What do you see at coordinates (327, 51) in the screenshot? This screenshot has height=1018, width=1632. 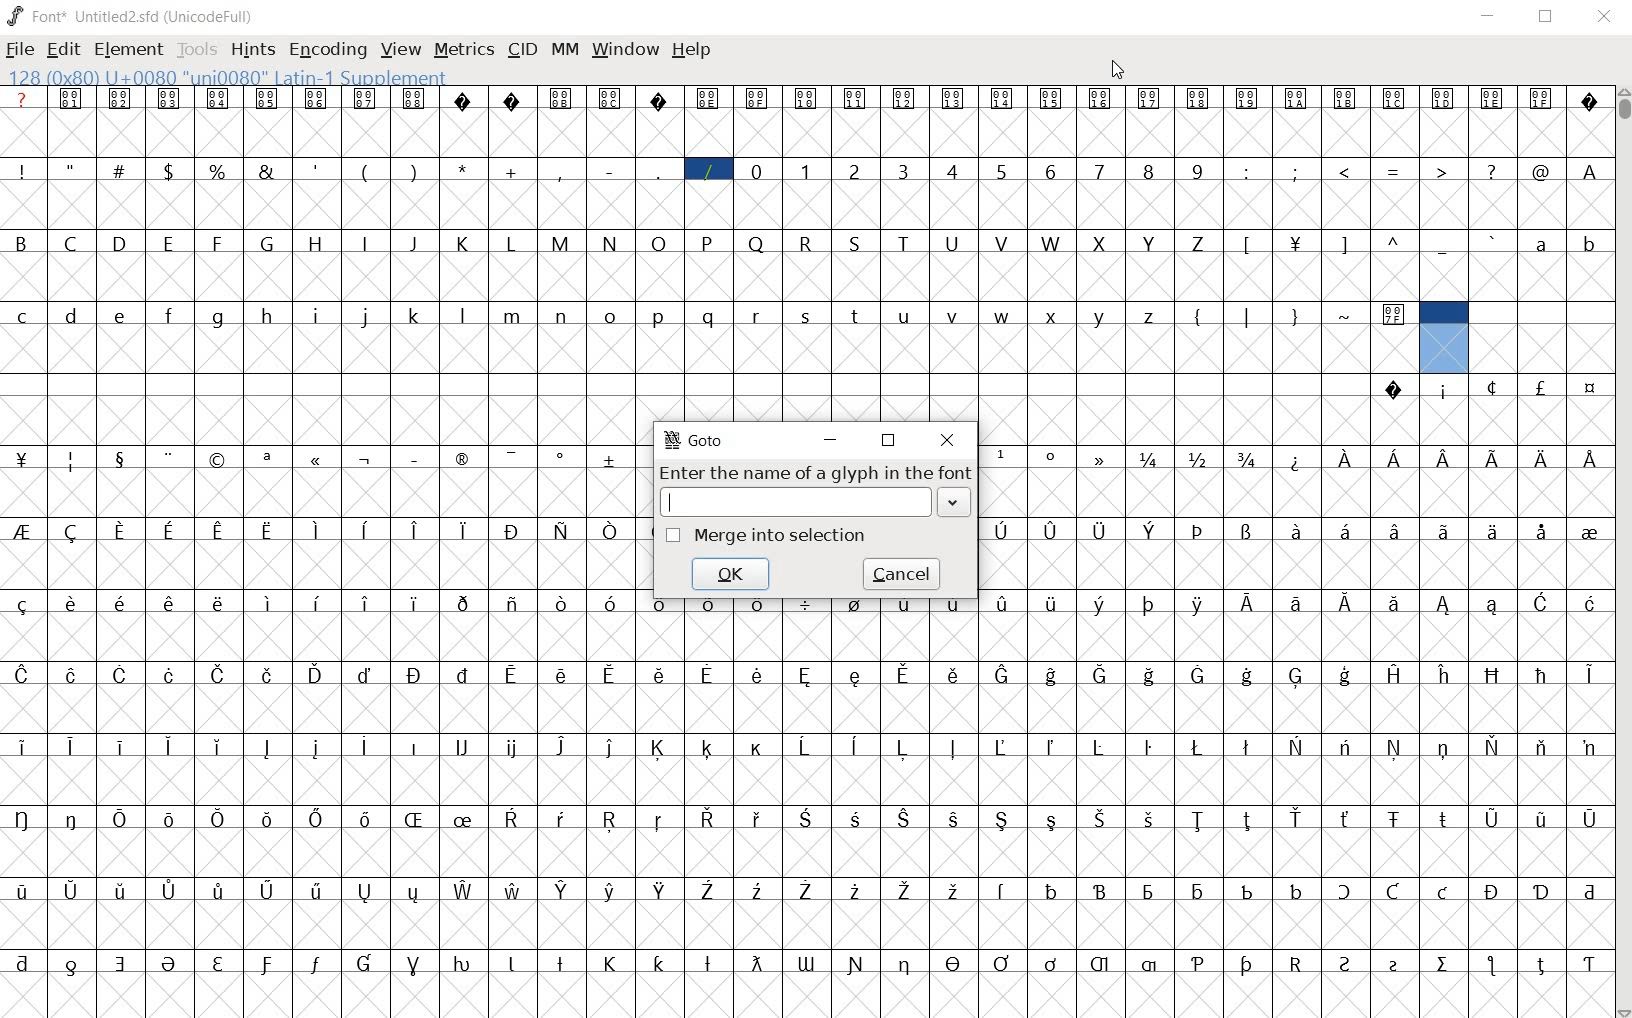 I see `encoding` at bounding box center [327, 51].